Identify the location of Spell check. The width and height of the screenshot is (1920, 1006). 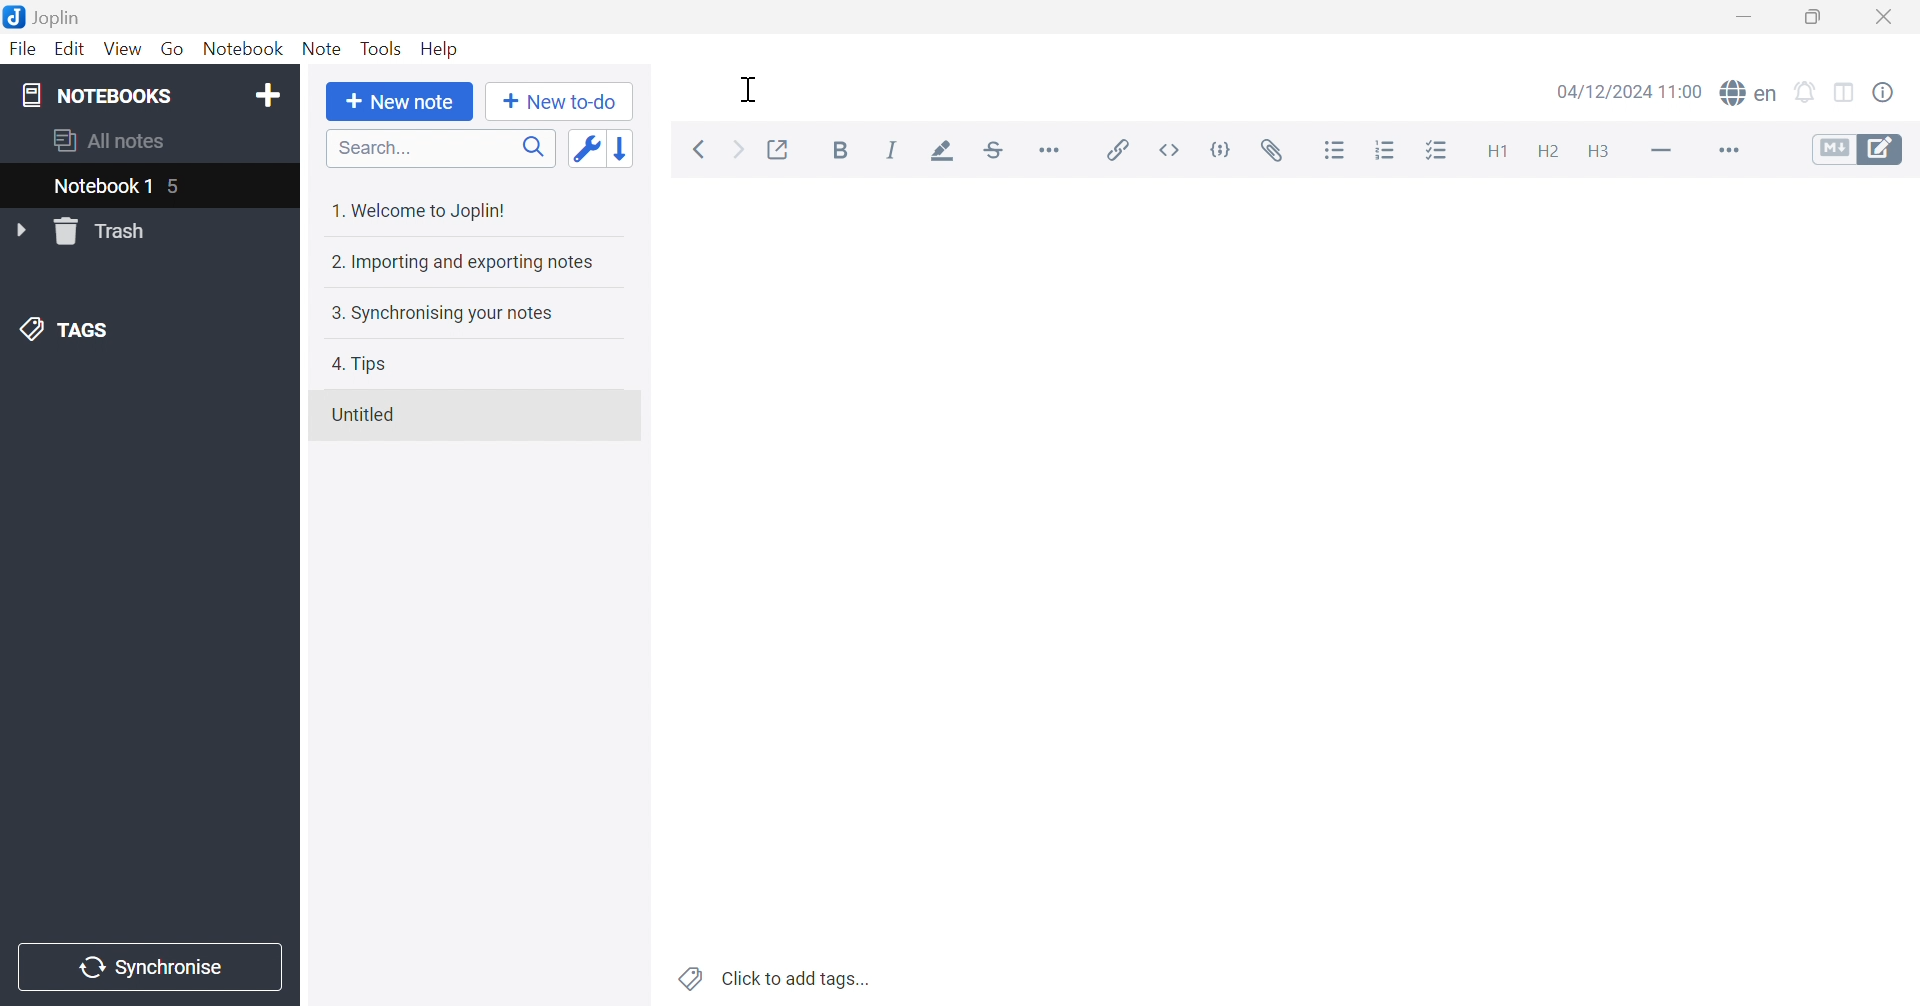
(1750, 95).